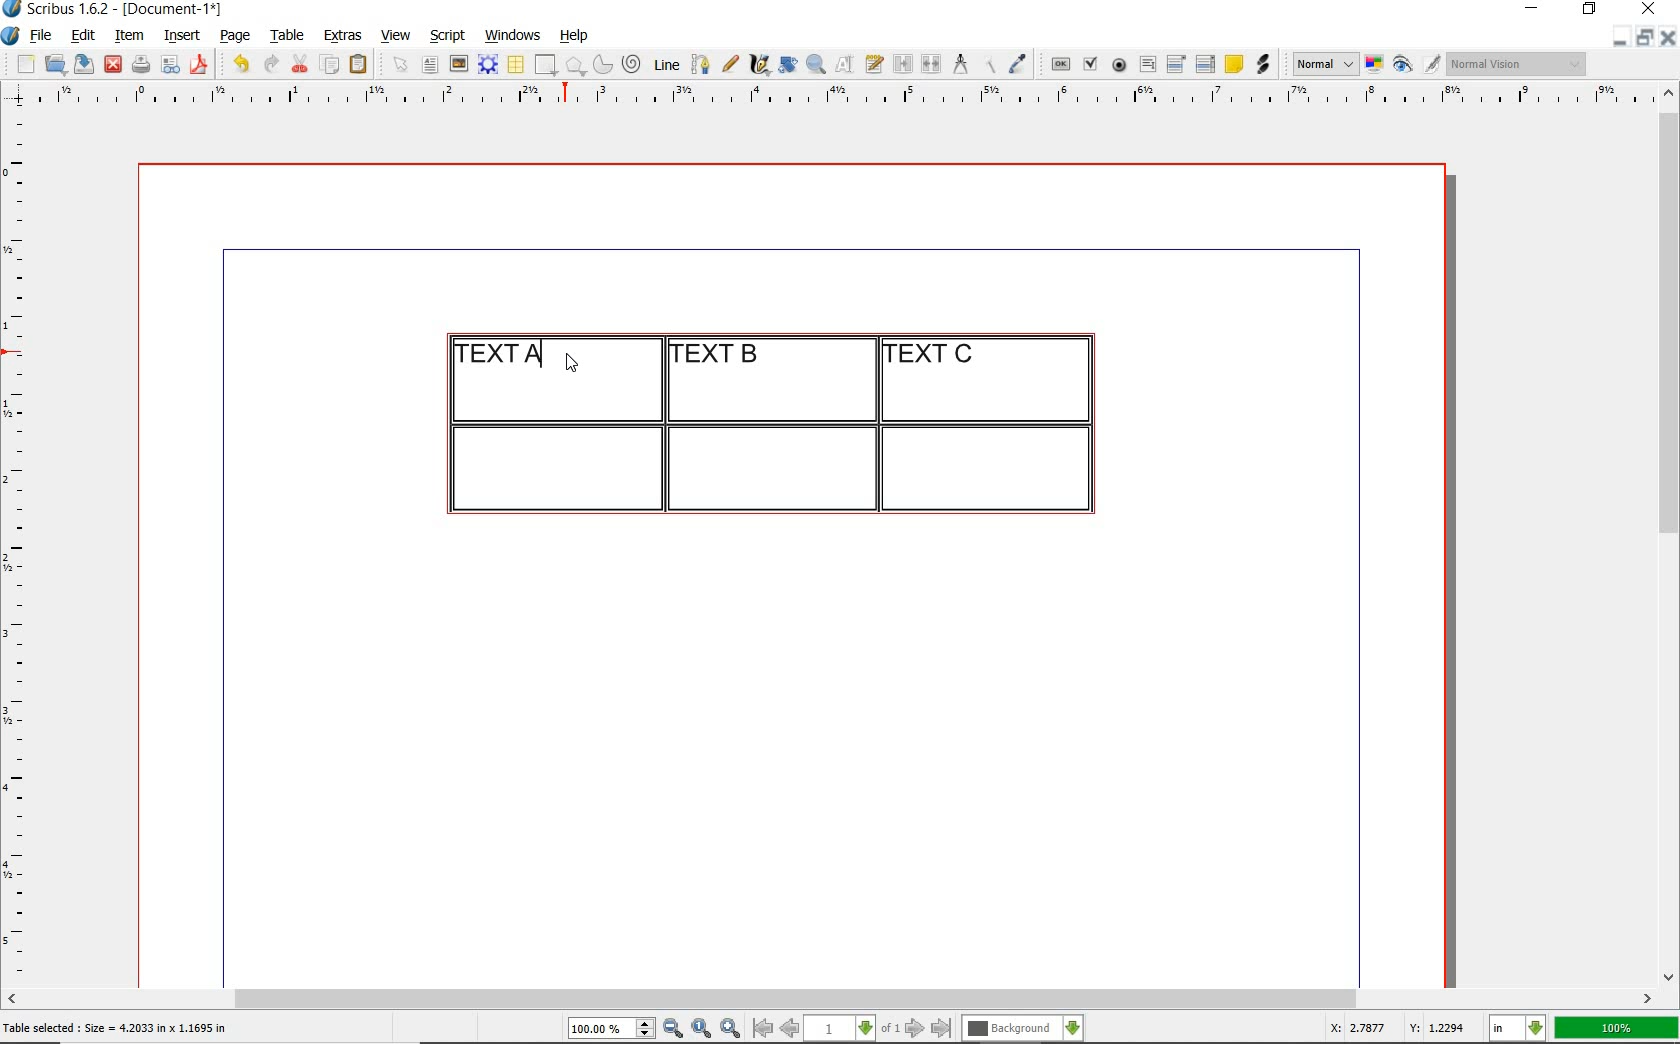 This screenshot has height=1044, width=1680. I want to click on select, so click(402, 66).